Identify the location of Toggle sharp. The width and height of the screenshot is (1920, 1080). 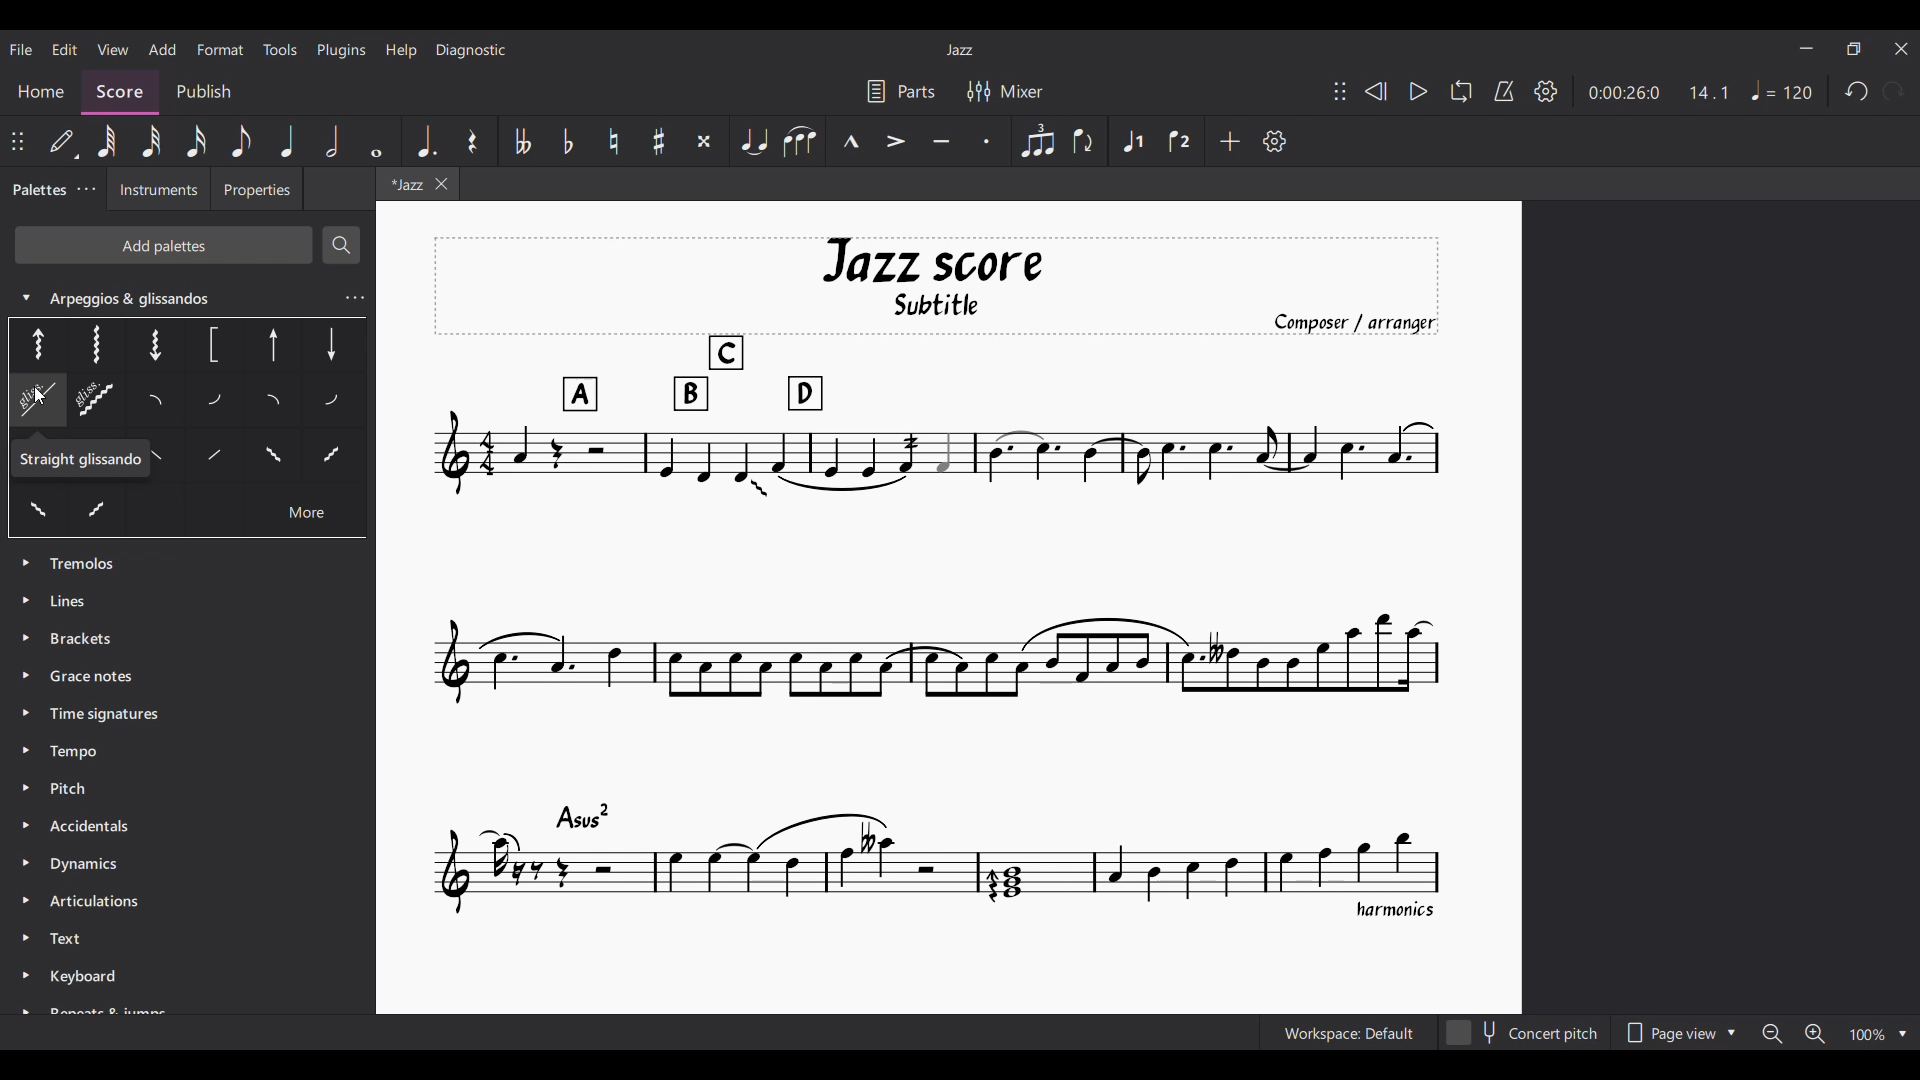
(659, 141).